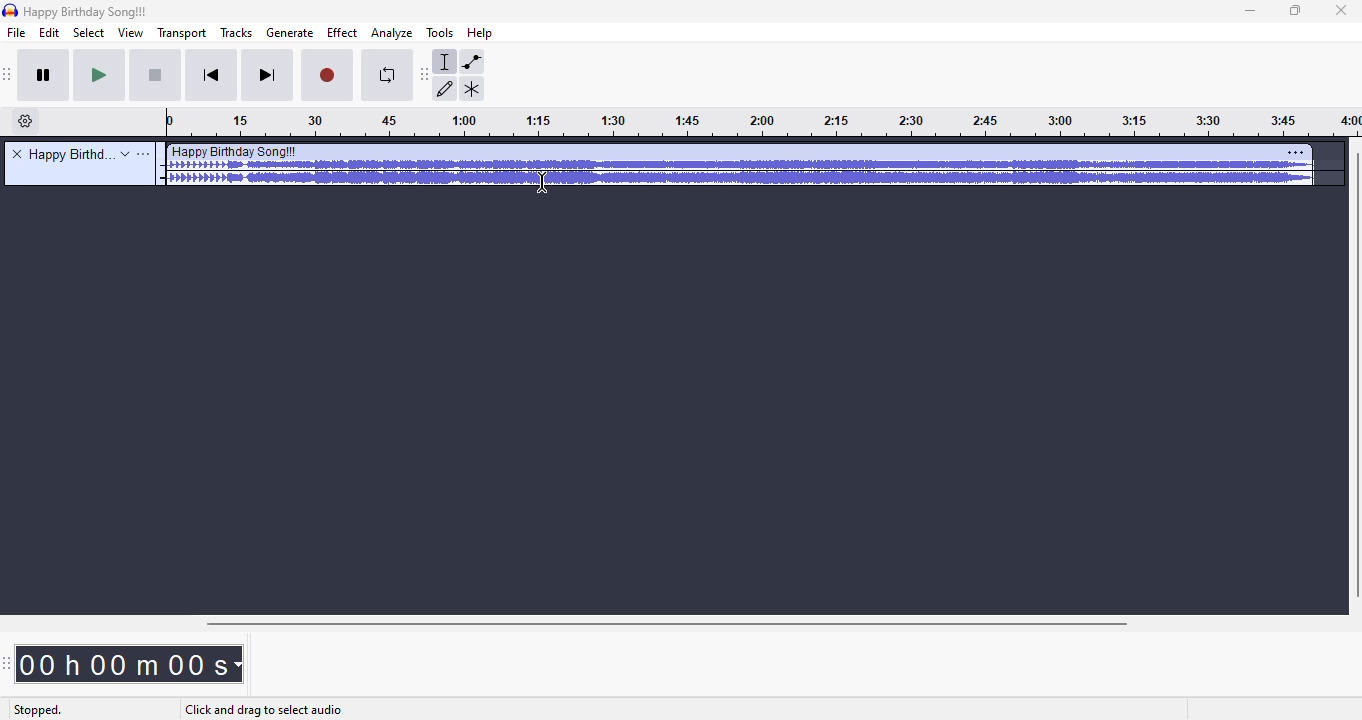 The image size is (1362, 720). What do you see at coordinates (144, 154) in the screenshot?
I see `open menu` at bounding box center [144, 154].